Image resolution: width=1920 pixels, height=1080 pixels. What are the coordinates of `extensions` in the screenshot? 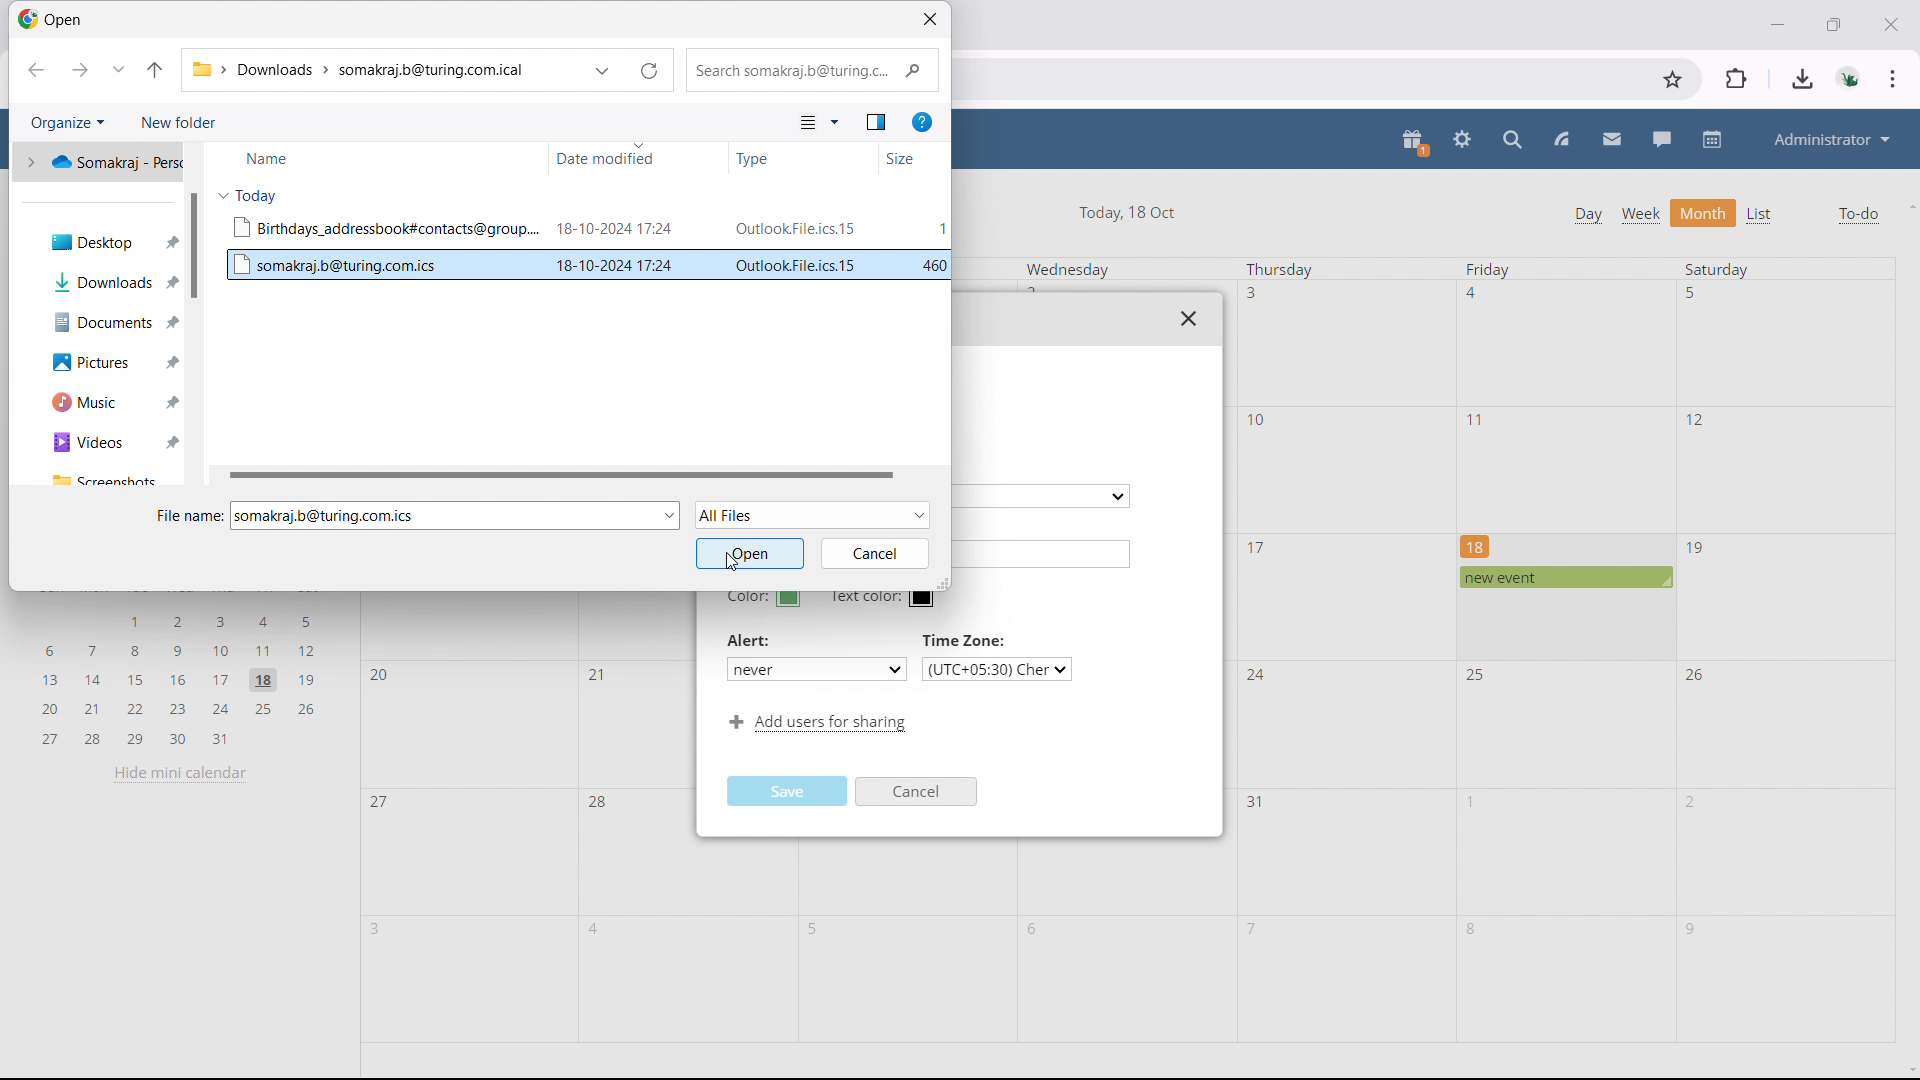 It's located at (1738, 78).